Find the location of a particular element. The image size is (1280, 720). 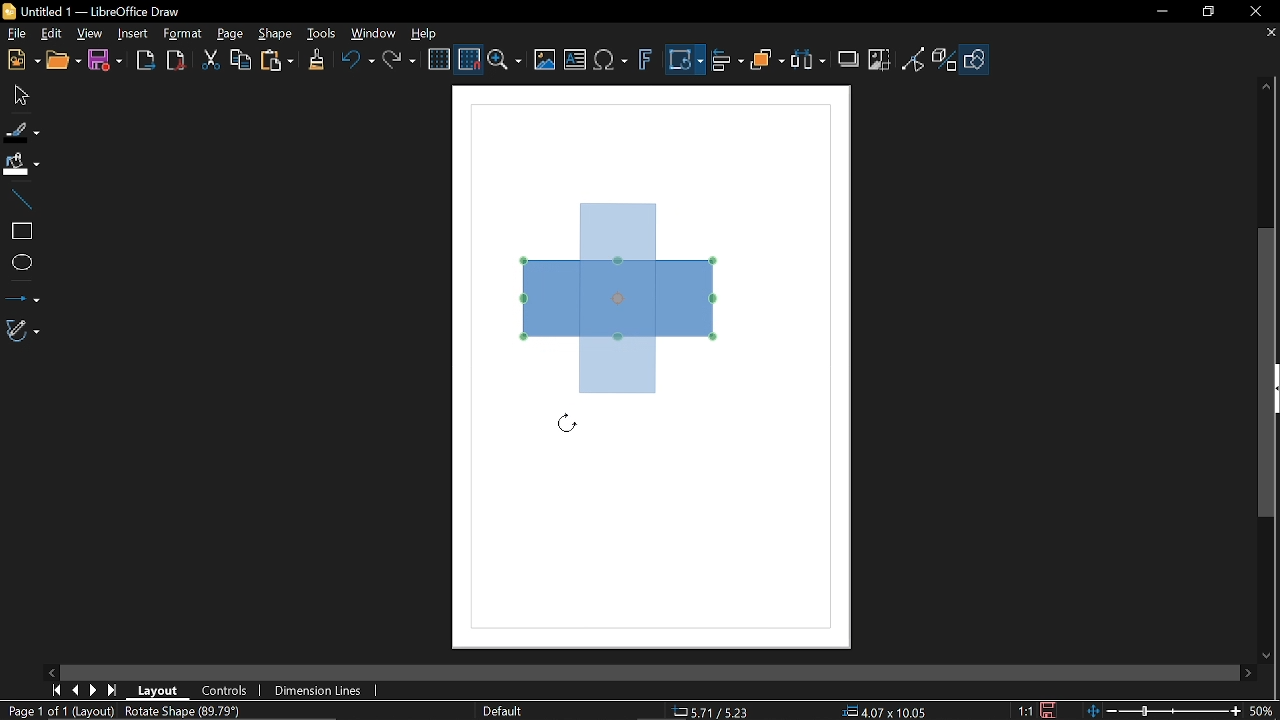

First page is located at coordinates (53, 691).